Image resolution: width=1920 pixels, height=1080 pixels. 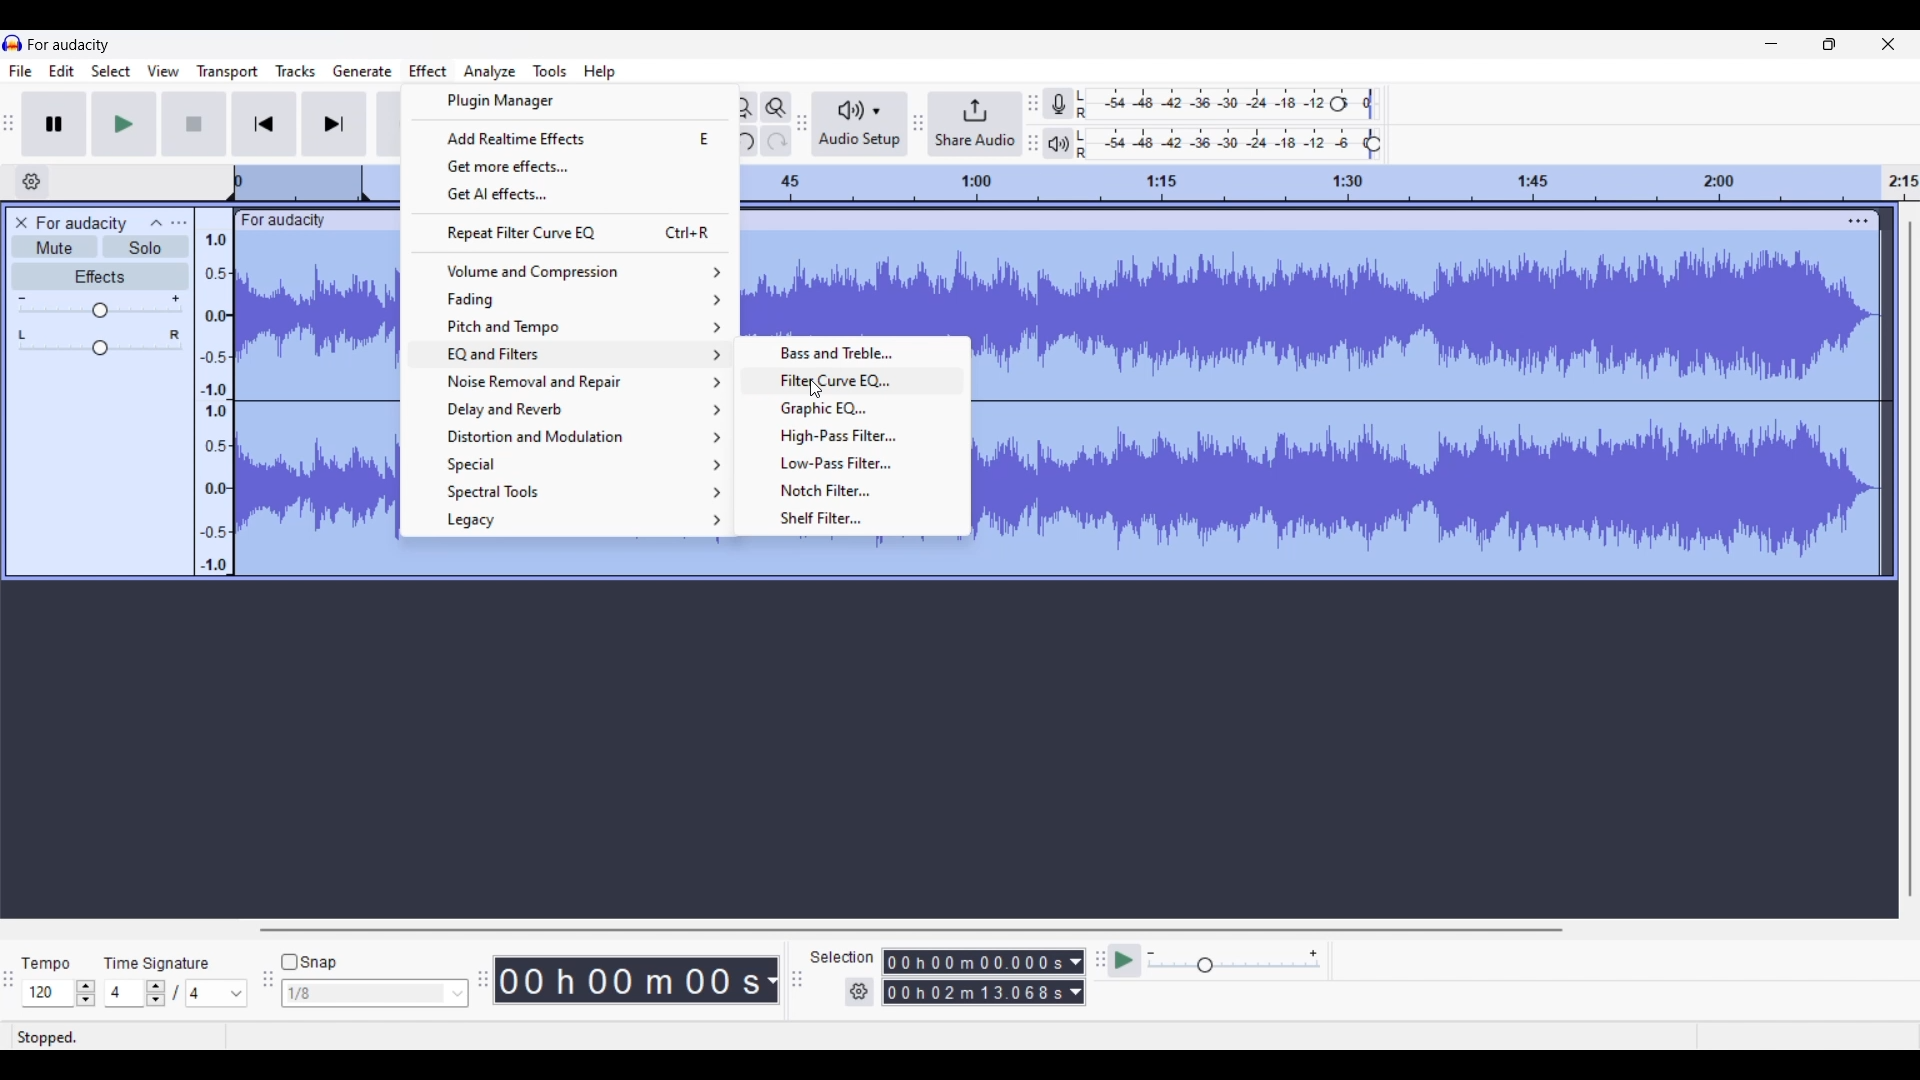 What do you see at coordinates (549, 71) in the screenshot?
I see `Tools menu` at bounding box center [549, 71].